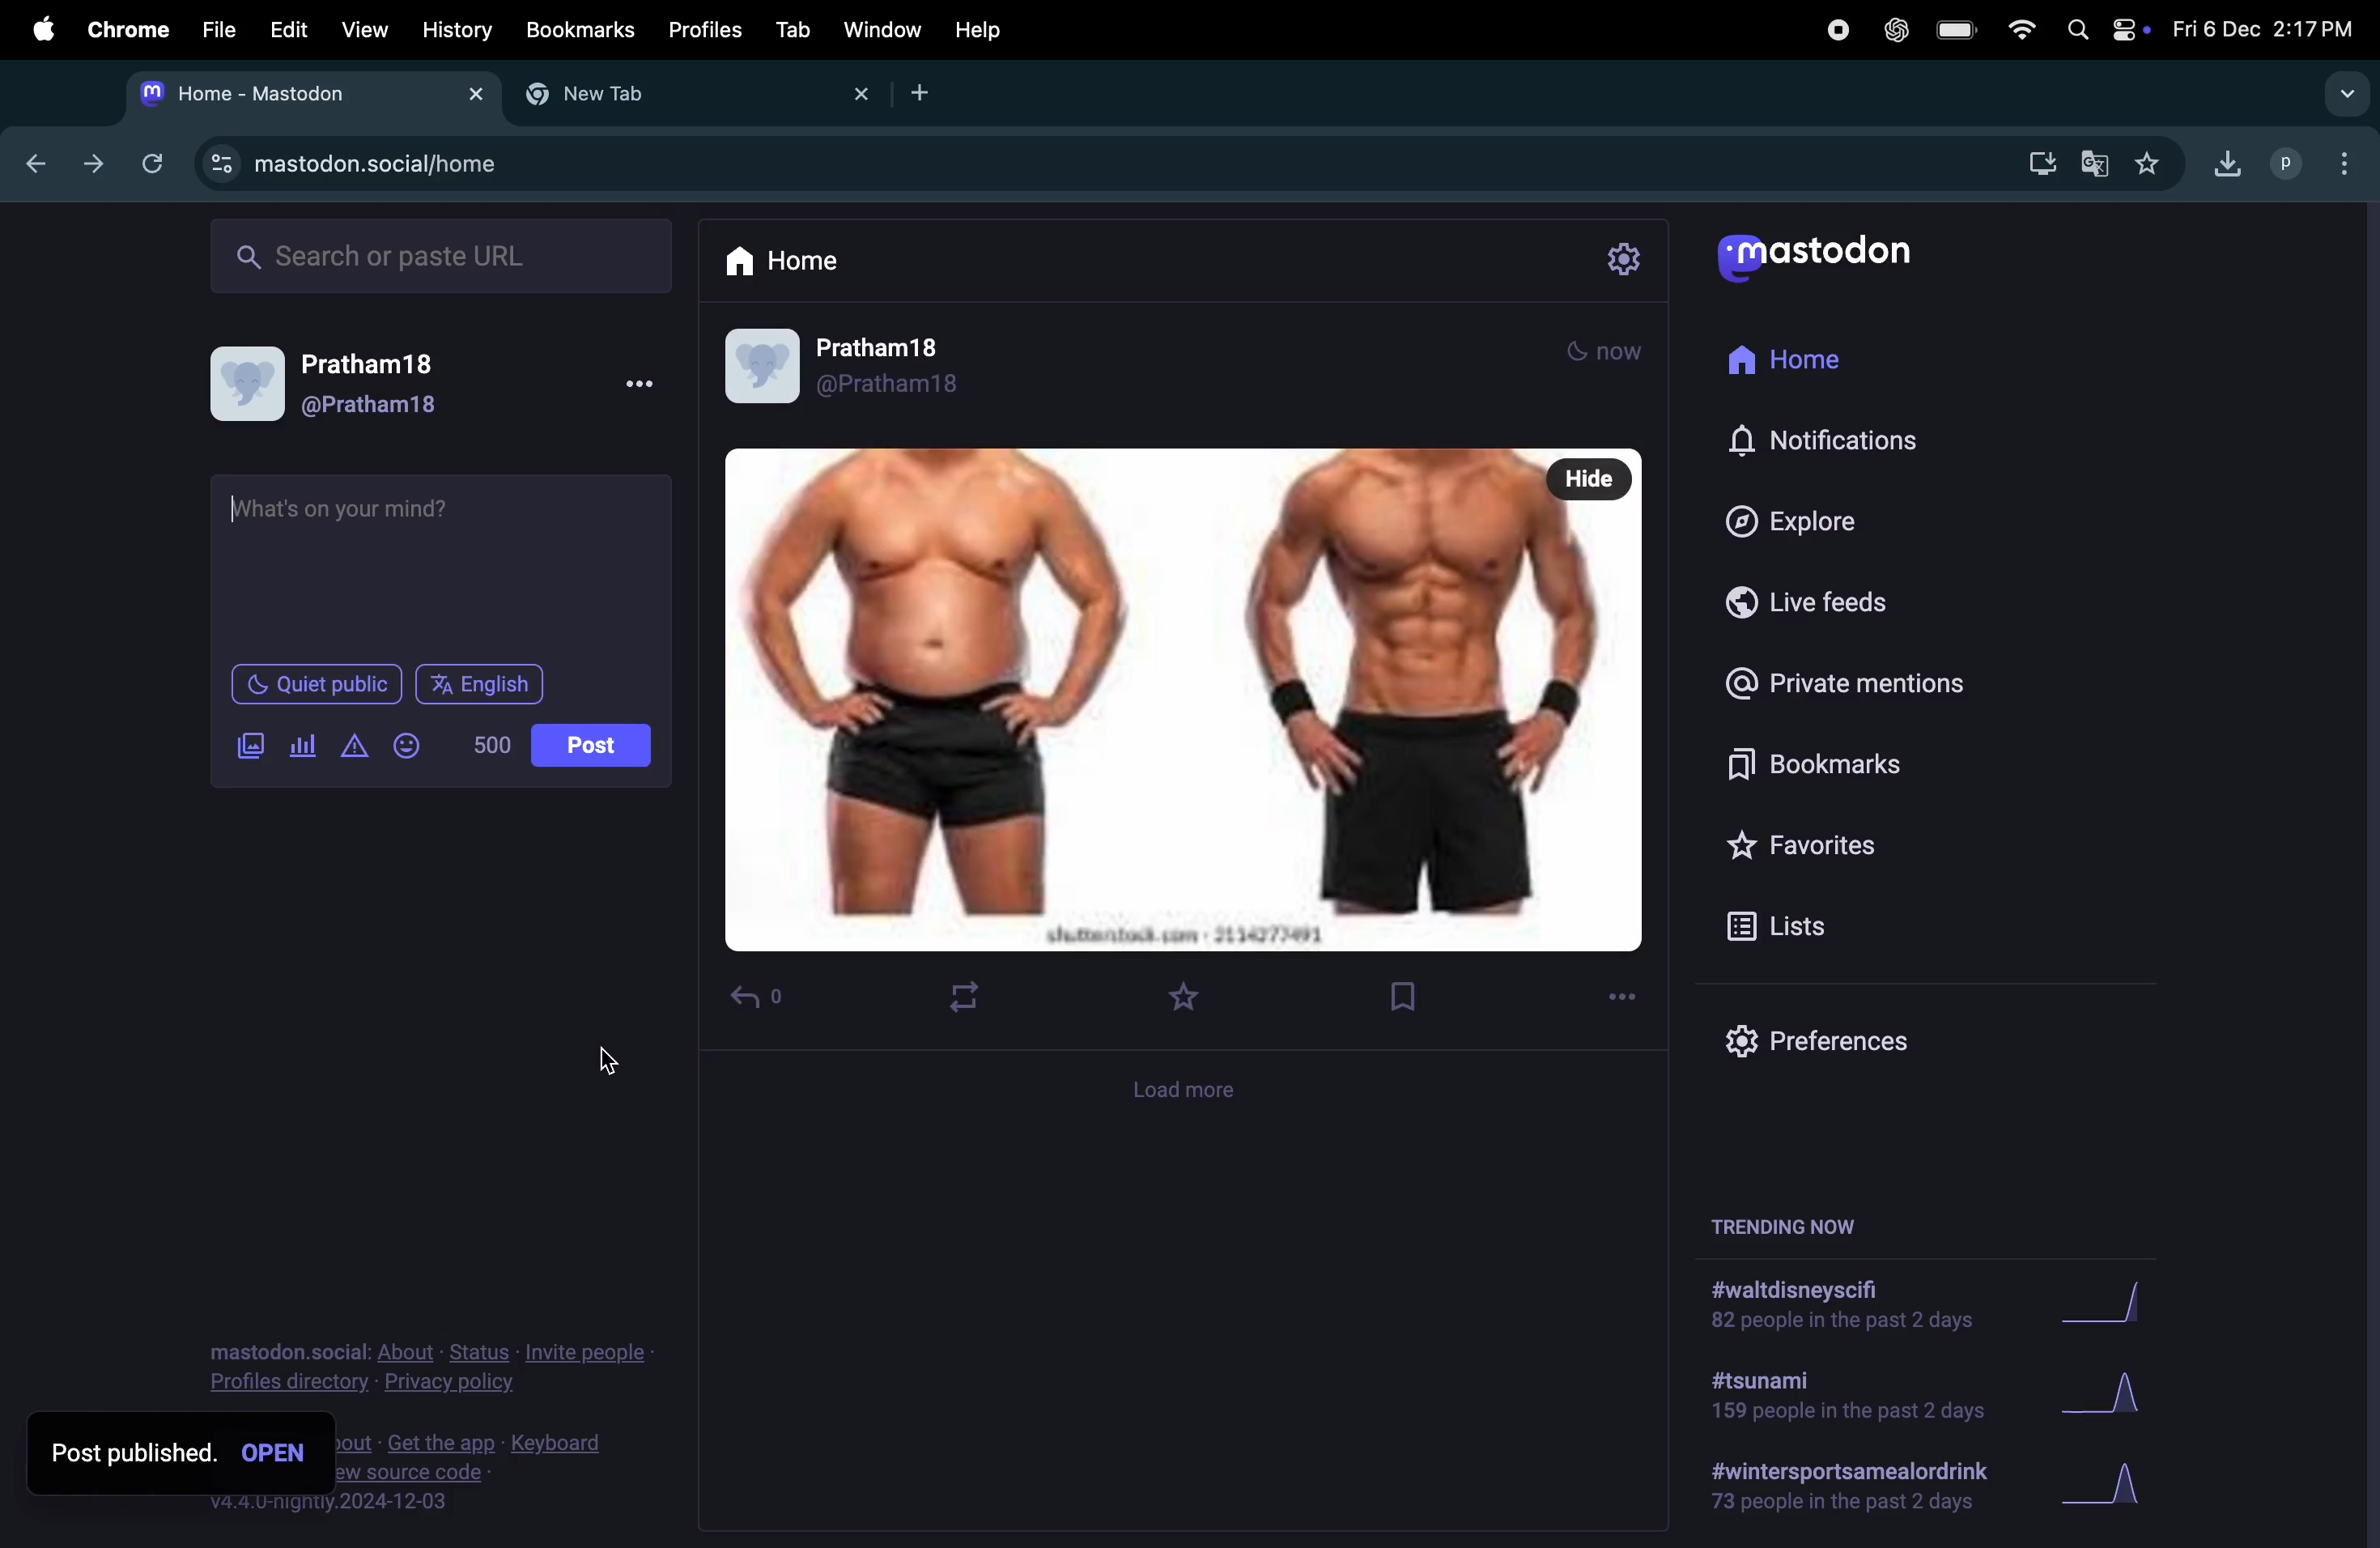  I want to click on chrome, so click(125, 30).